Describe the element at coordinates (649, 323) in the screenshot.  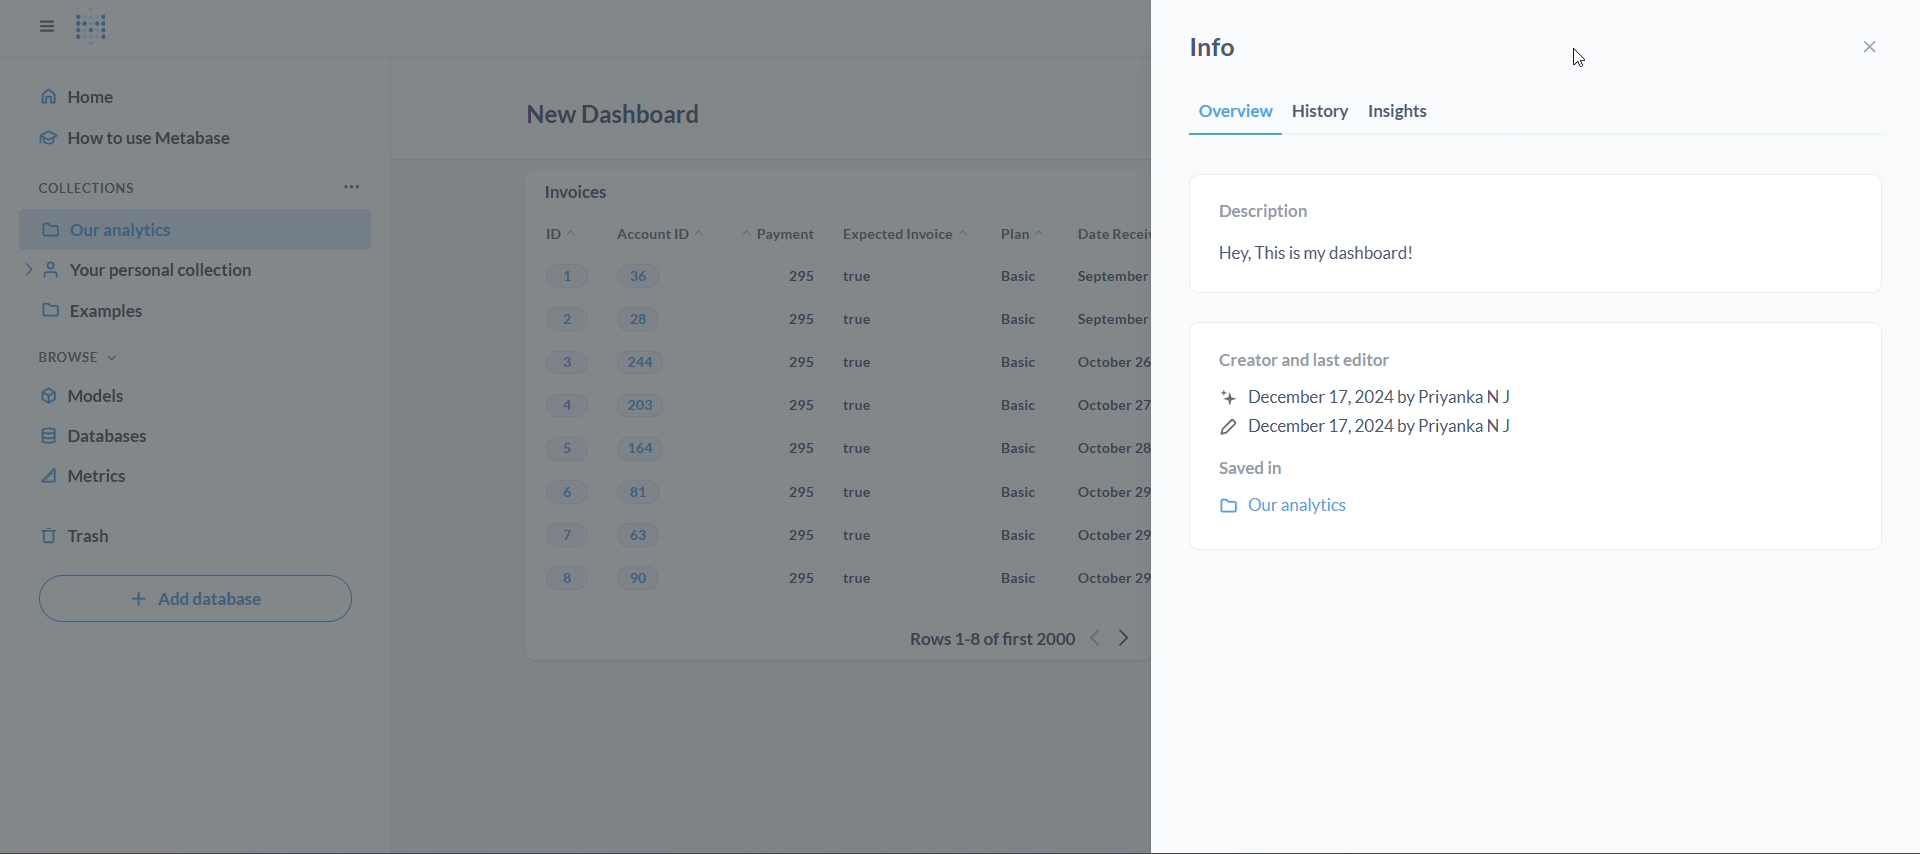
I see `28` at that location.